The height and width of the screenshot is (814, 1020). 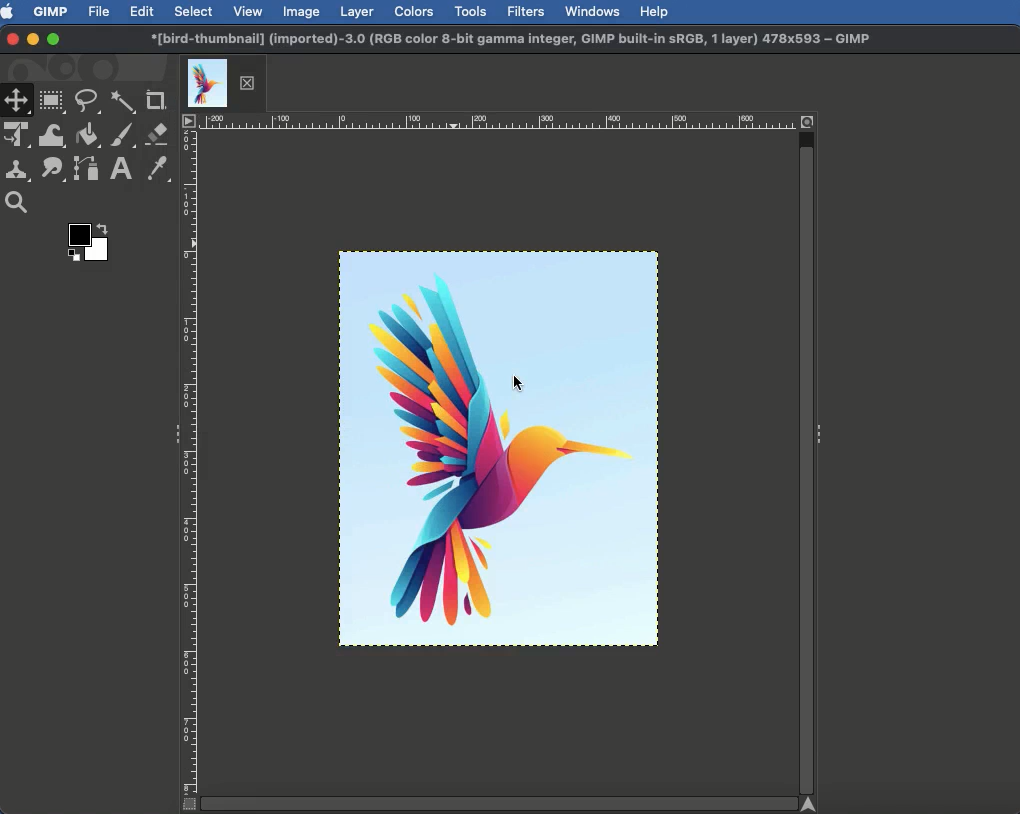 What do you see at coordinates (98, 12) in the screenshot?
I see `File` at bounding box center [98, 12].